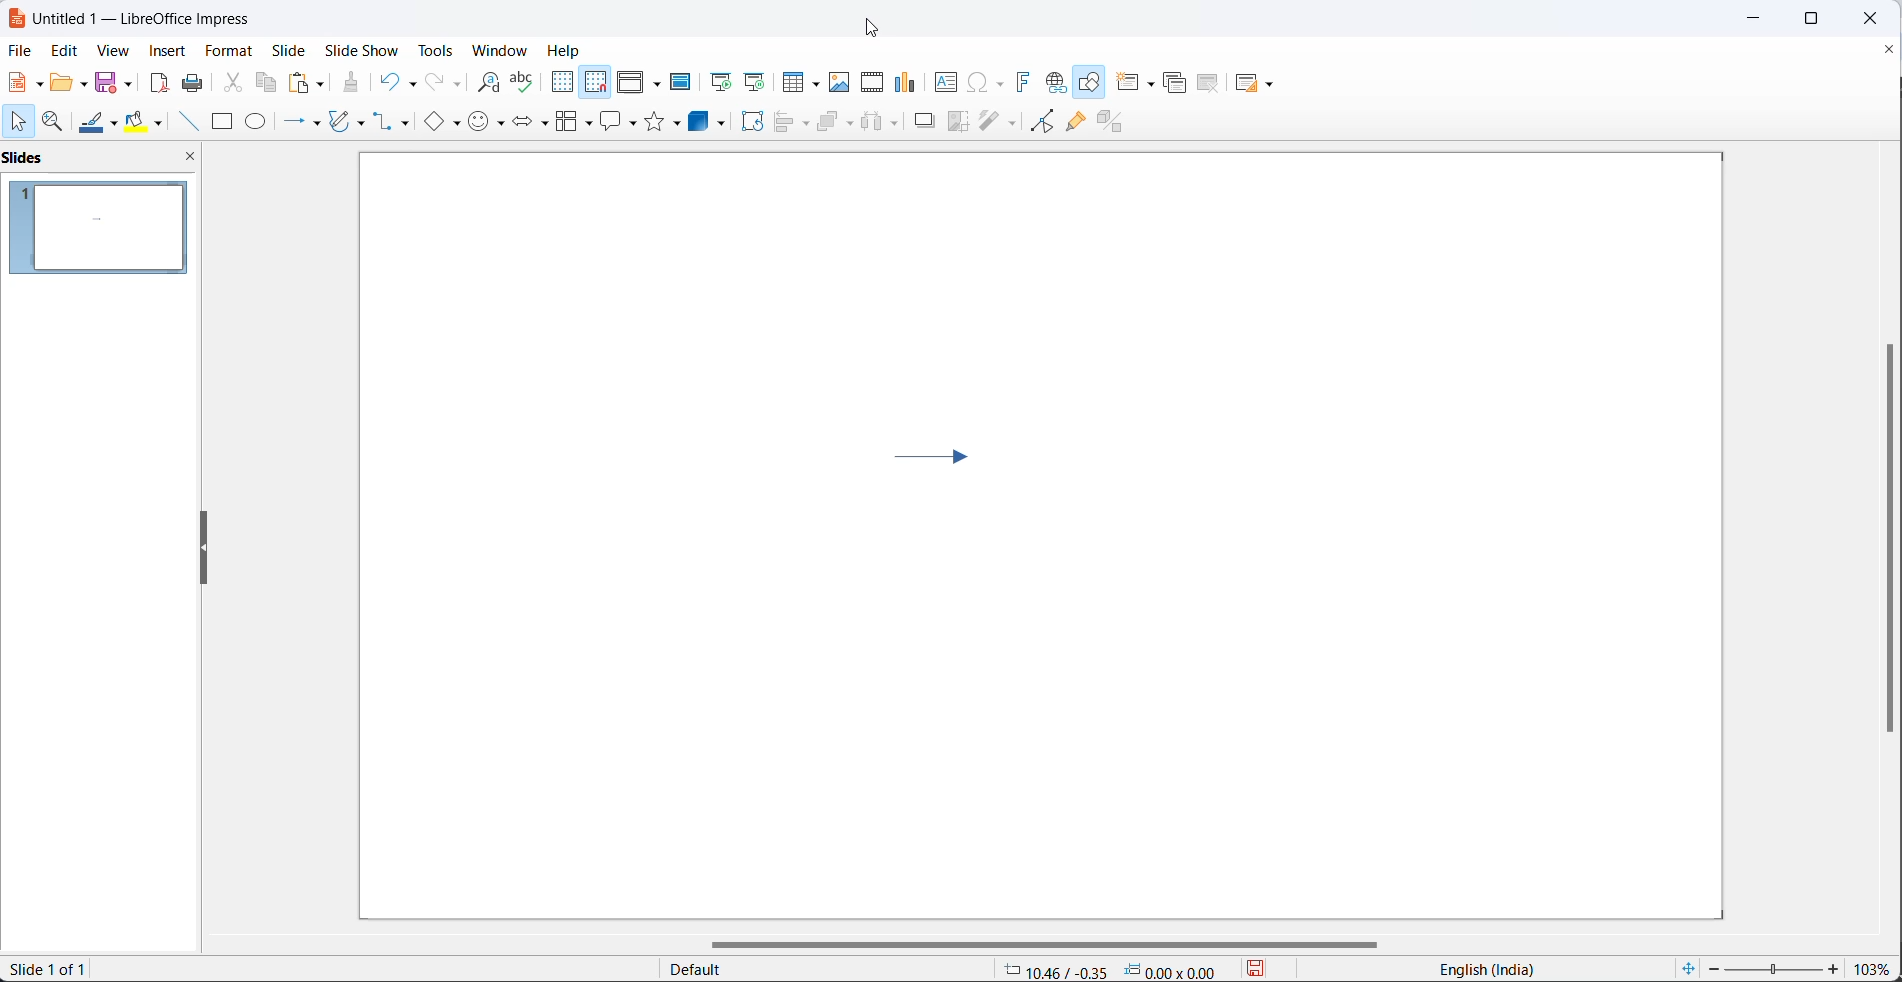  I want to click on clone formatting, so click(350, 81).